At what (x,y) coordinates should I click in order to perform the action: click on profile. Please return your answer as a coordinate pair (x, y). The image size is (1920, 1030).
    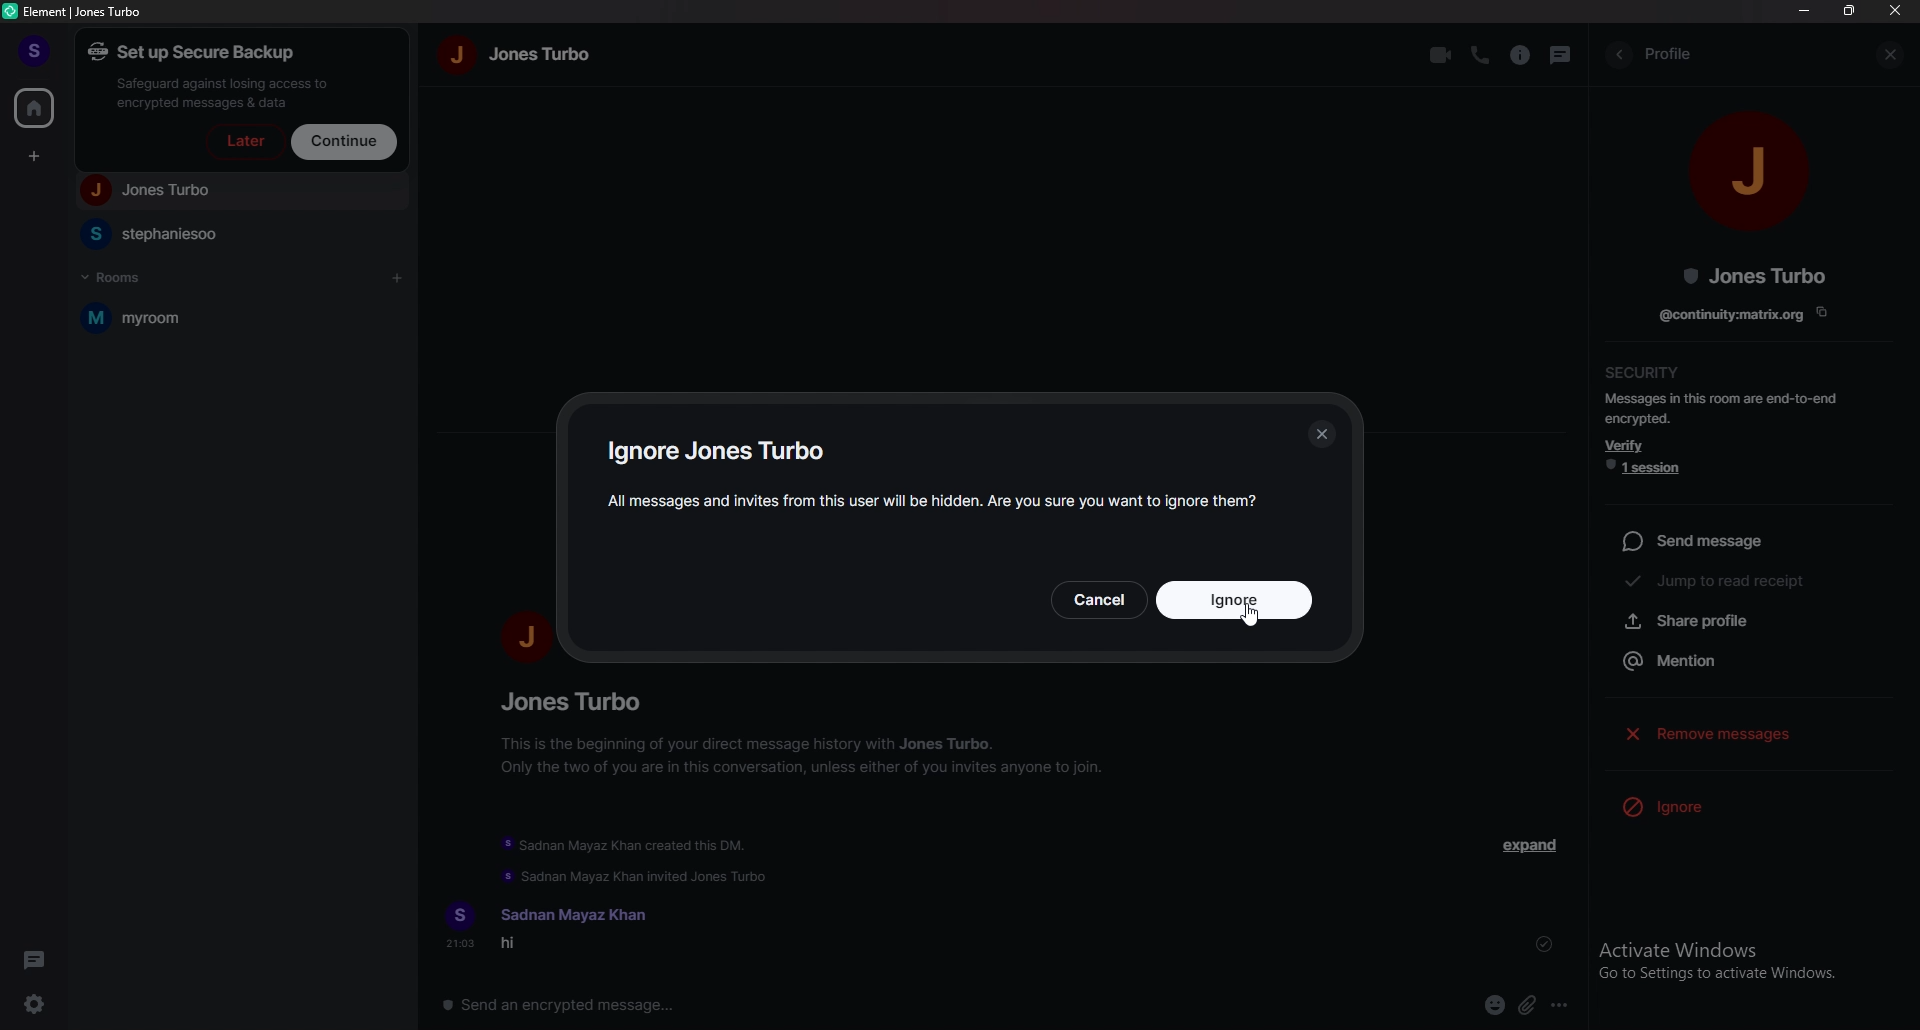
    Looking at the image, I should click on (38, 52).